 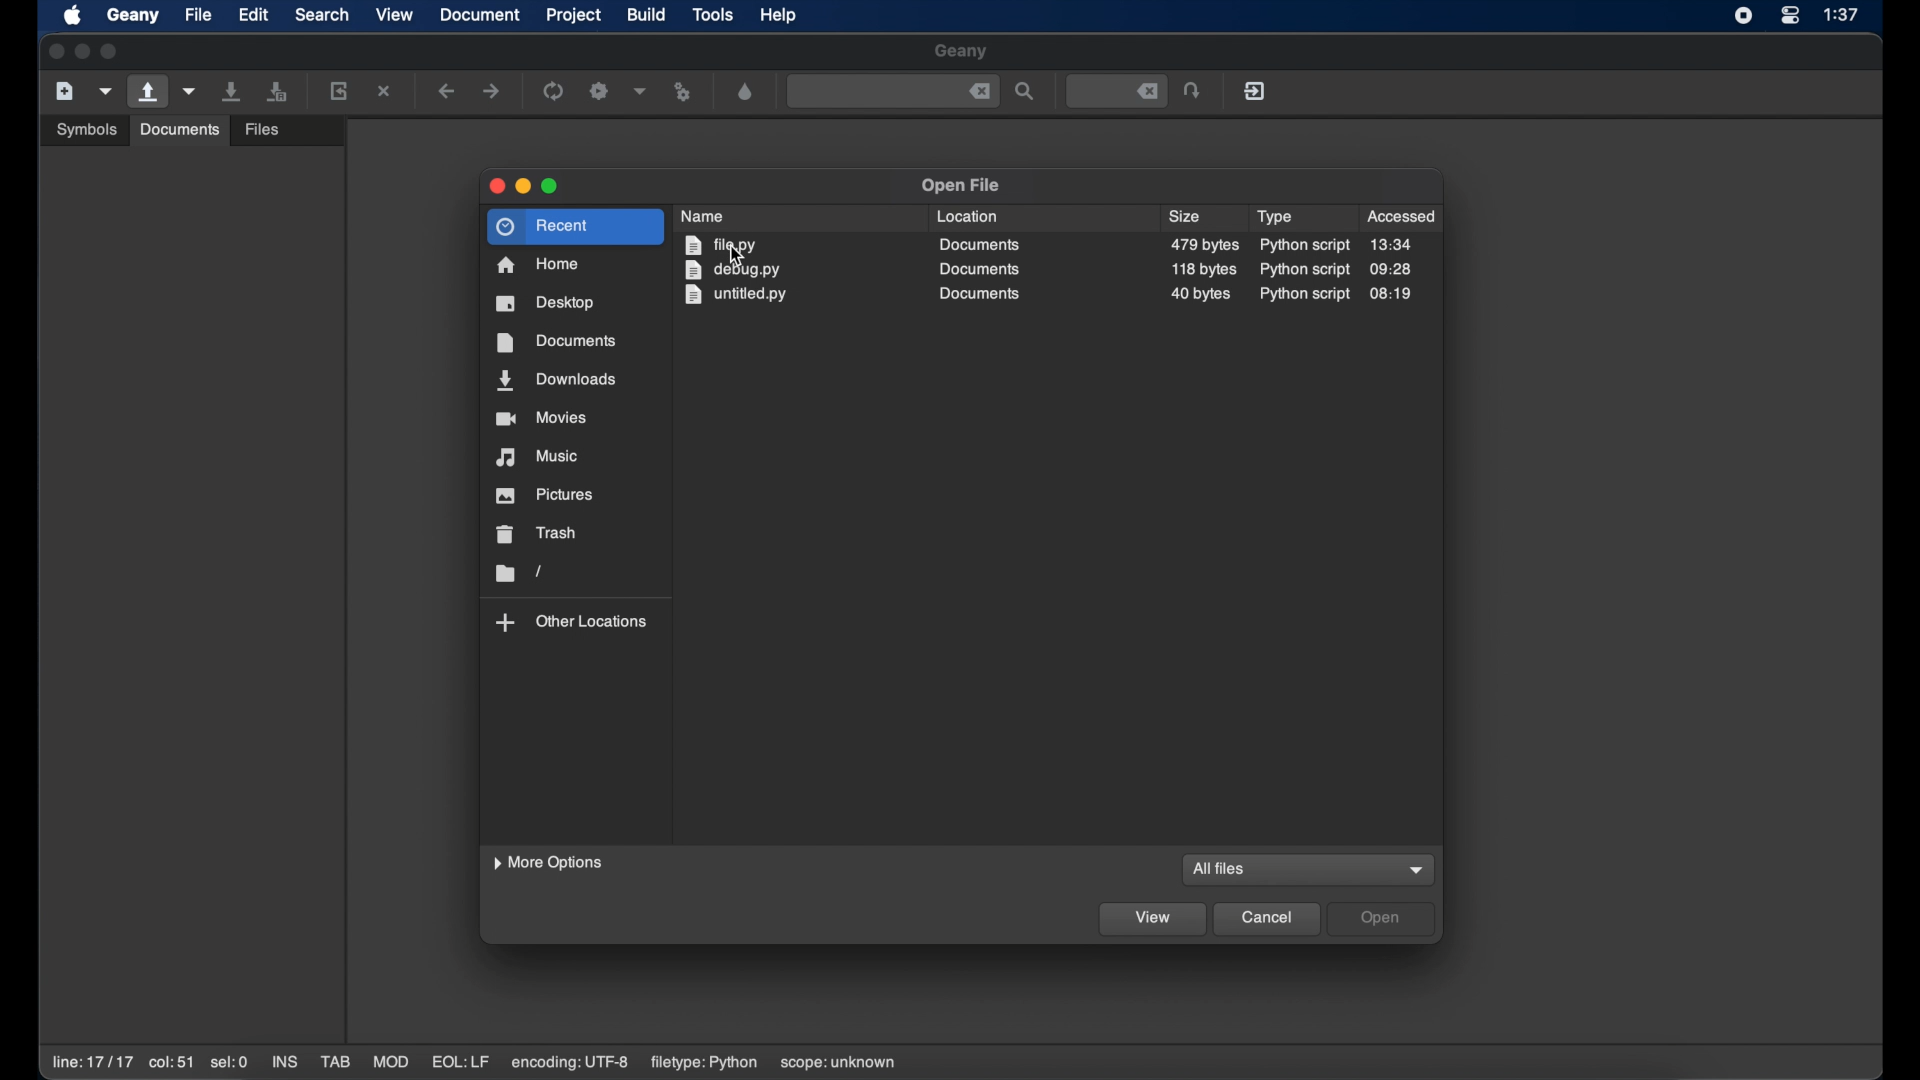 I want to click on control center, so click(x=1790, y=16).